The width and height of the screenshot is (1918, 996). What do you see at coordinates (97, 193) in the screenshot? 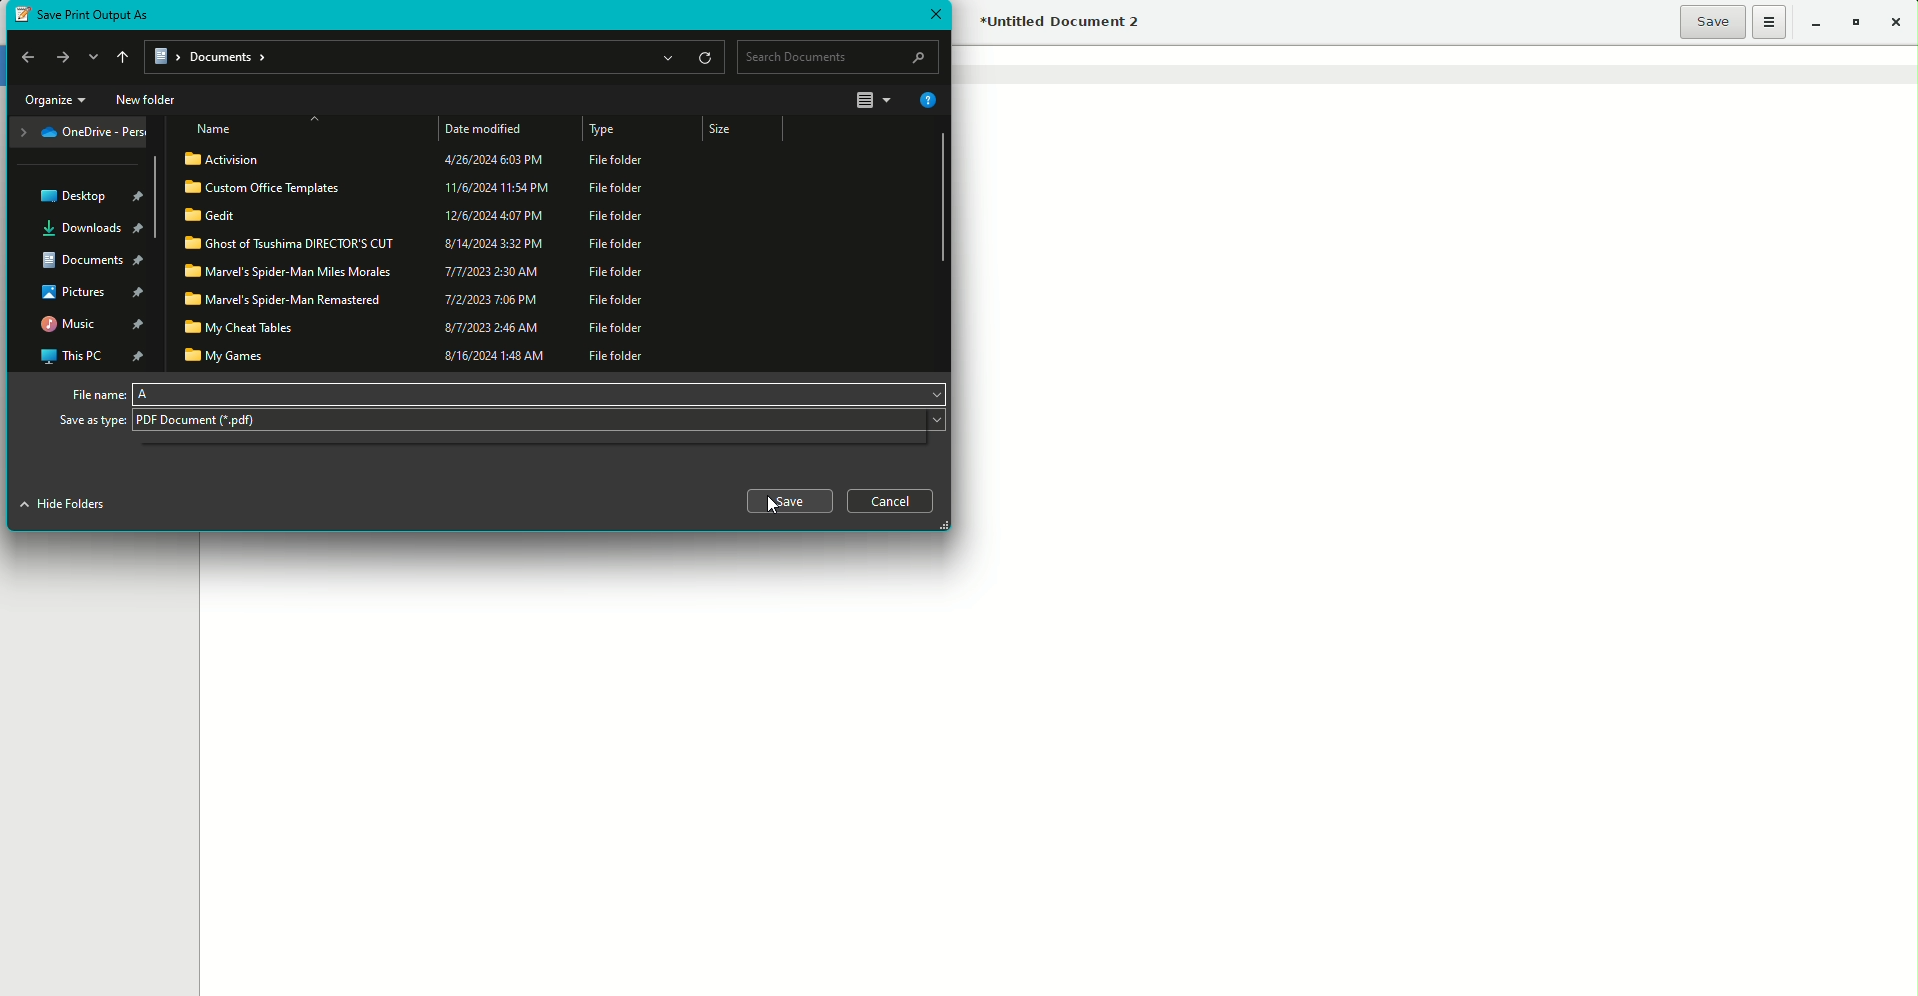
I see `Desktop` at bounding box center [97, 193].